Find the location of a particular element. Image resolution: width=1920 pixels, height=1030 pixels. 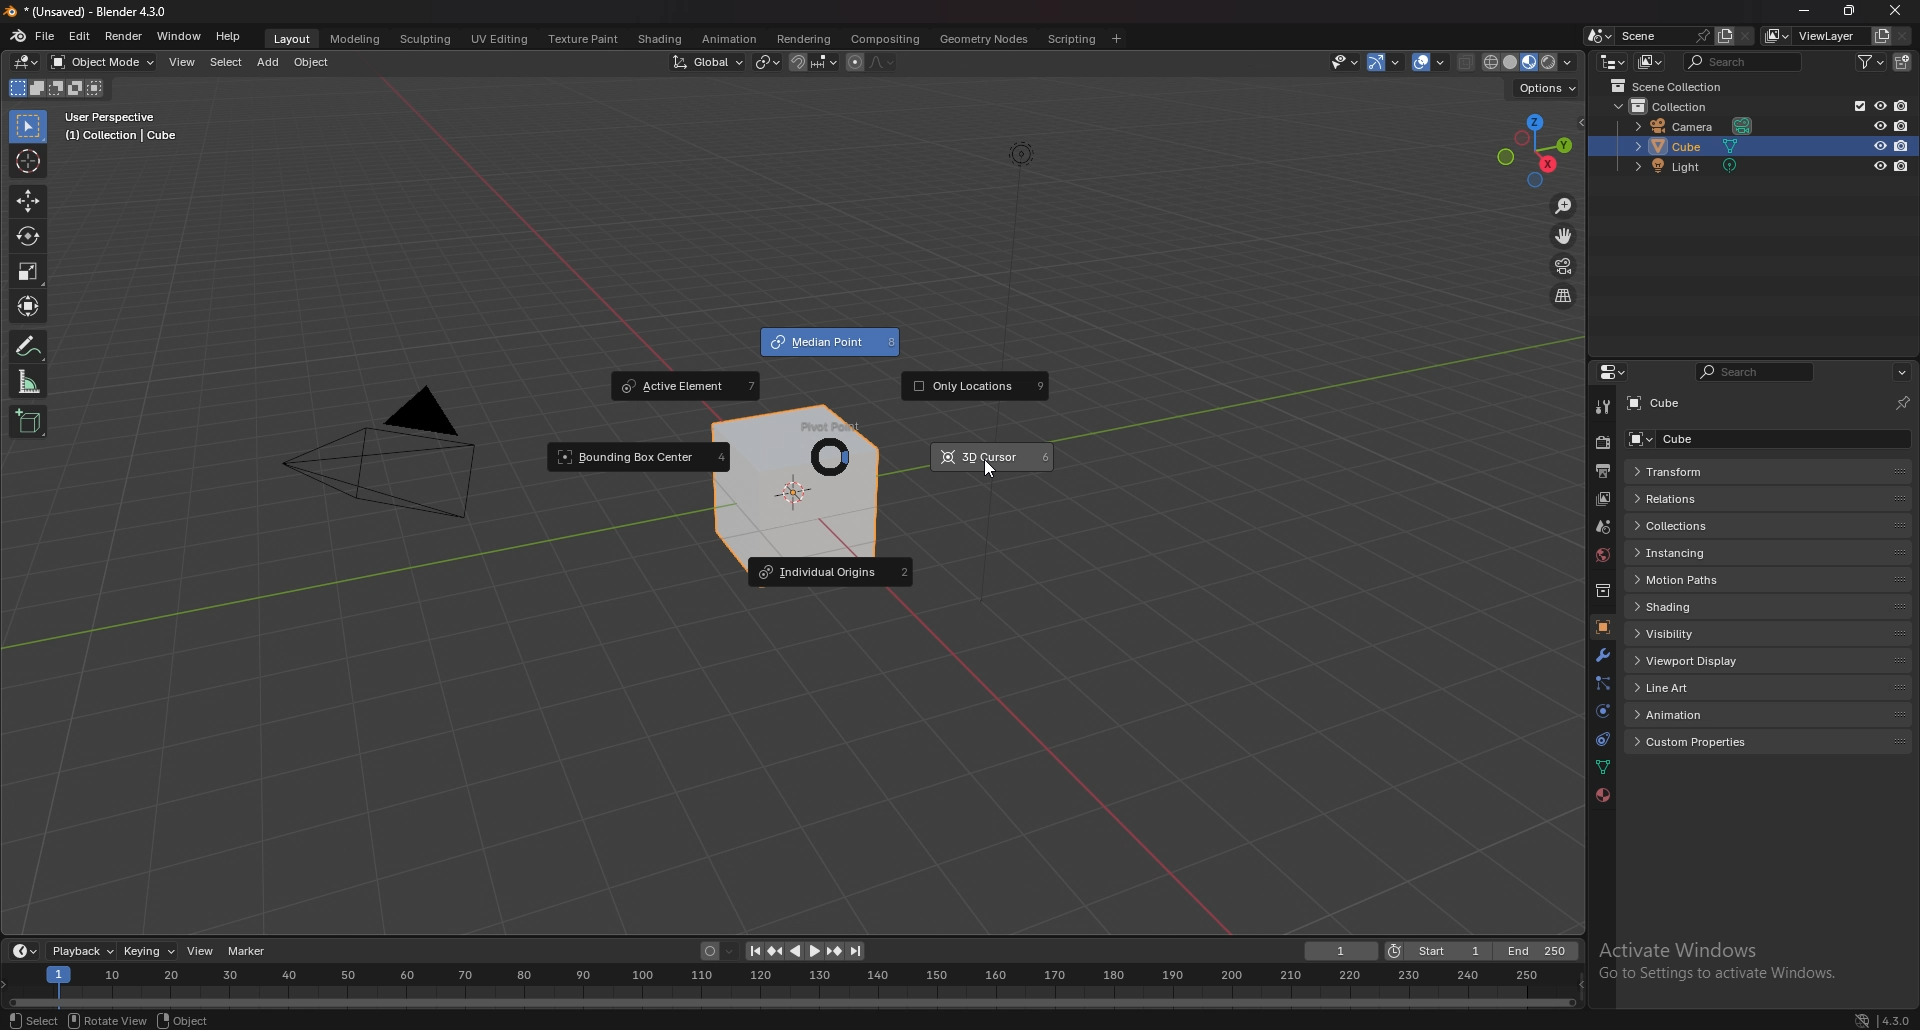

overlays is located at coordinates (1429, 63).